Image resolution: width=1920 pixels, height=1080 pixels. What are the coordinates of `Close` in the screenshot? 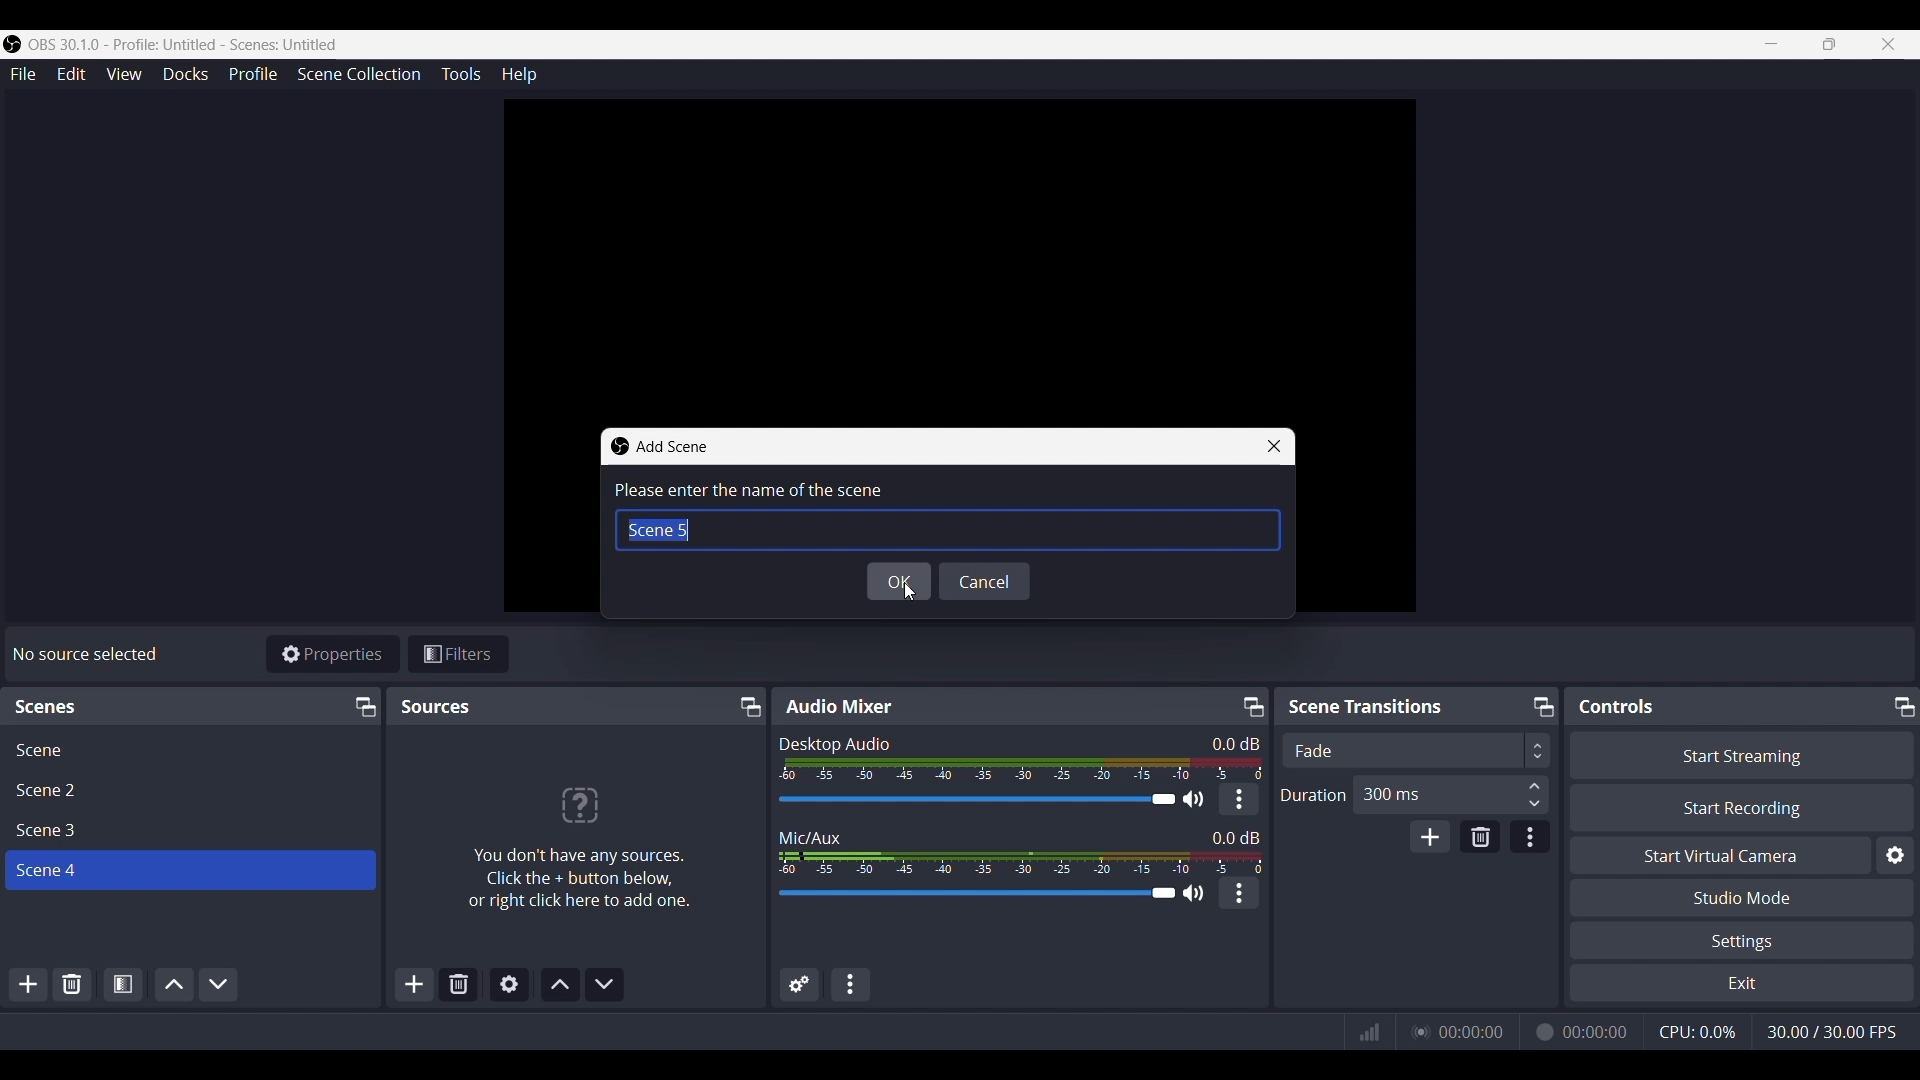 It's located at (1275, 444).